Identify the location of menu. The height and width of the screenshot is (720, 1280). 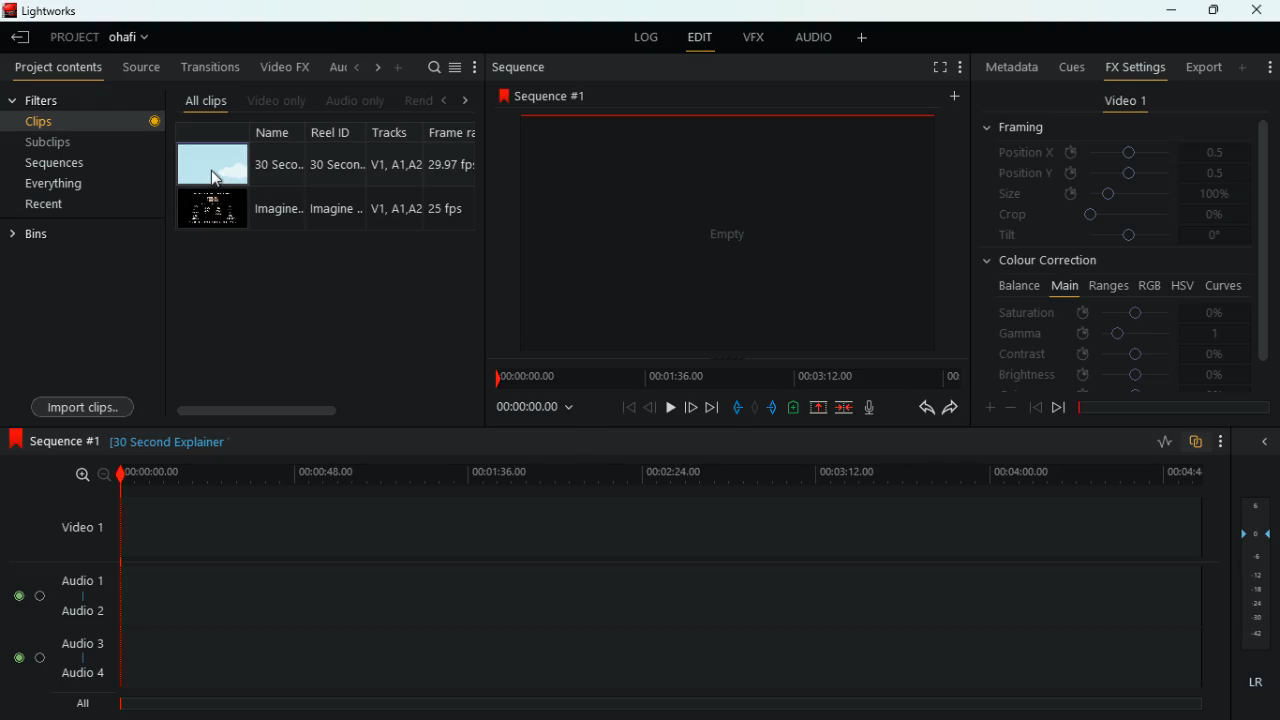
(455, 67).